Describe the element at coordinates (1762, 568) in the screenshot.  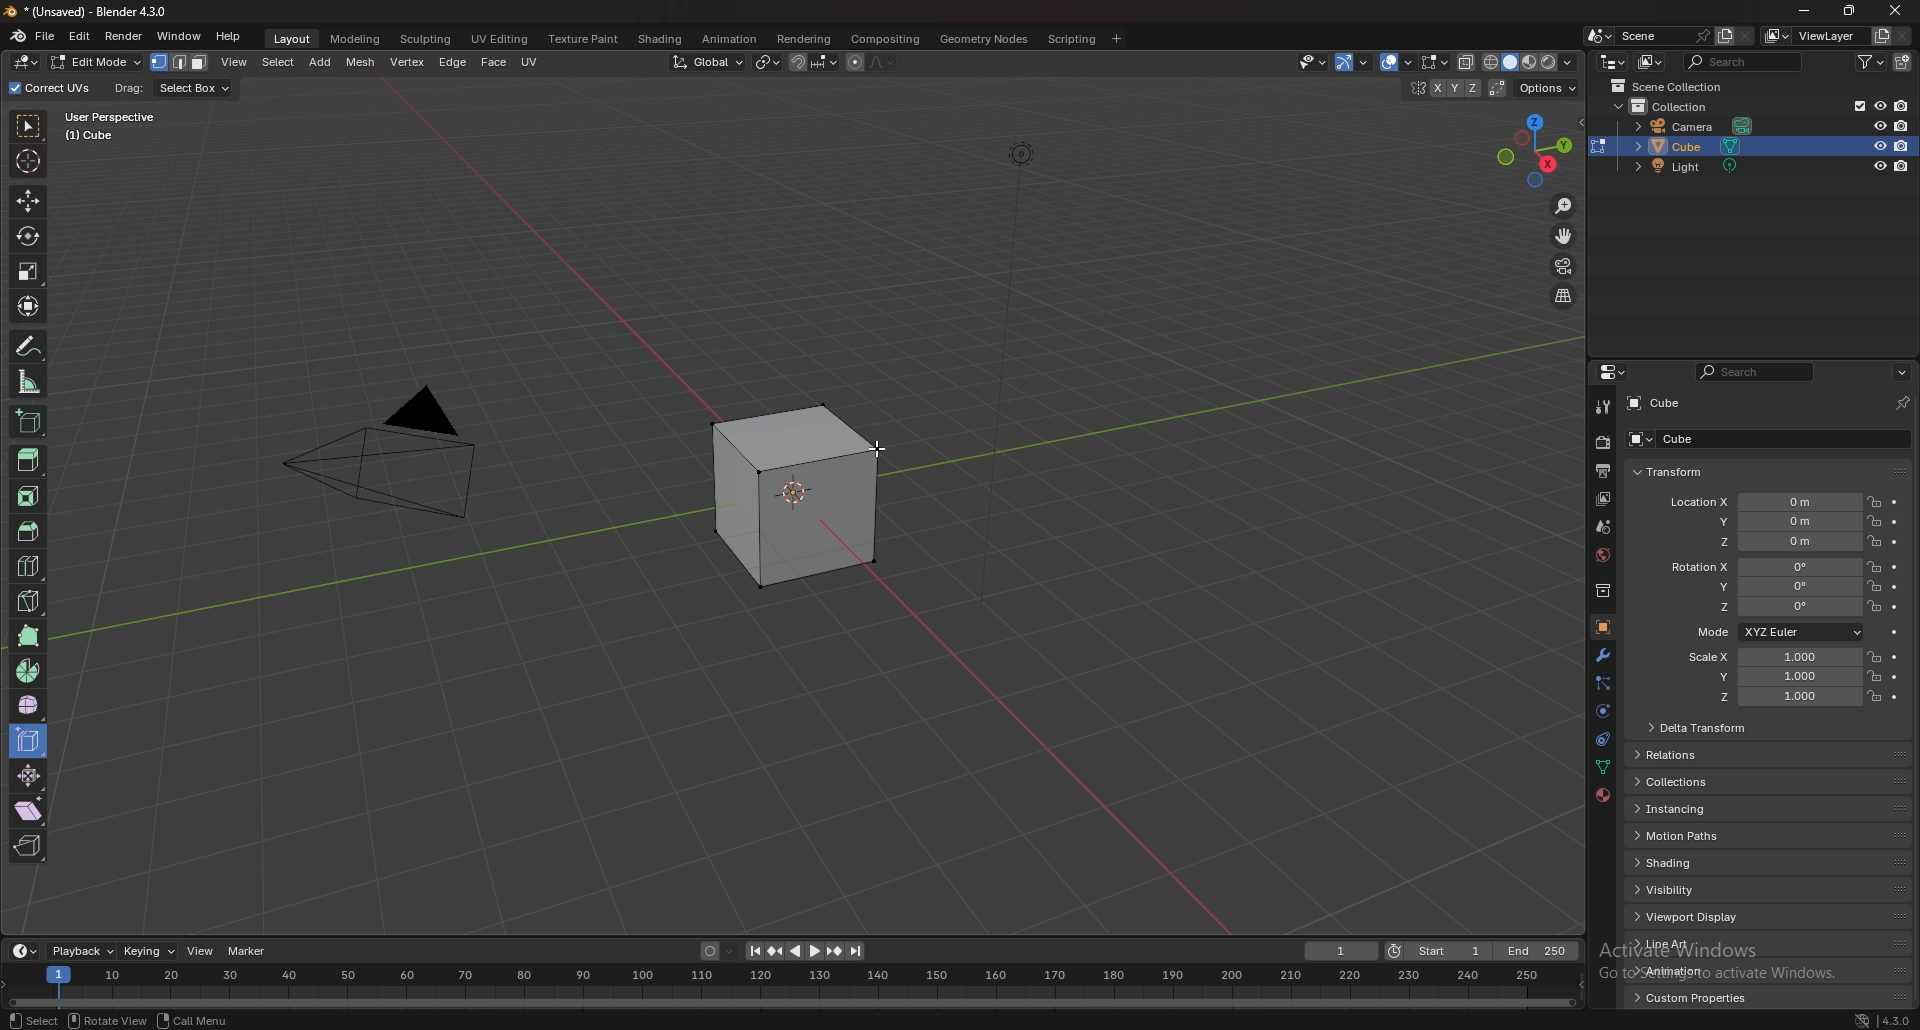
I see `rotation x` at that location.